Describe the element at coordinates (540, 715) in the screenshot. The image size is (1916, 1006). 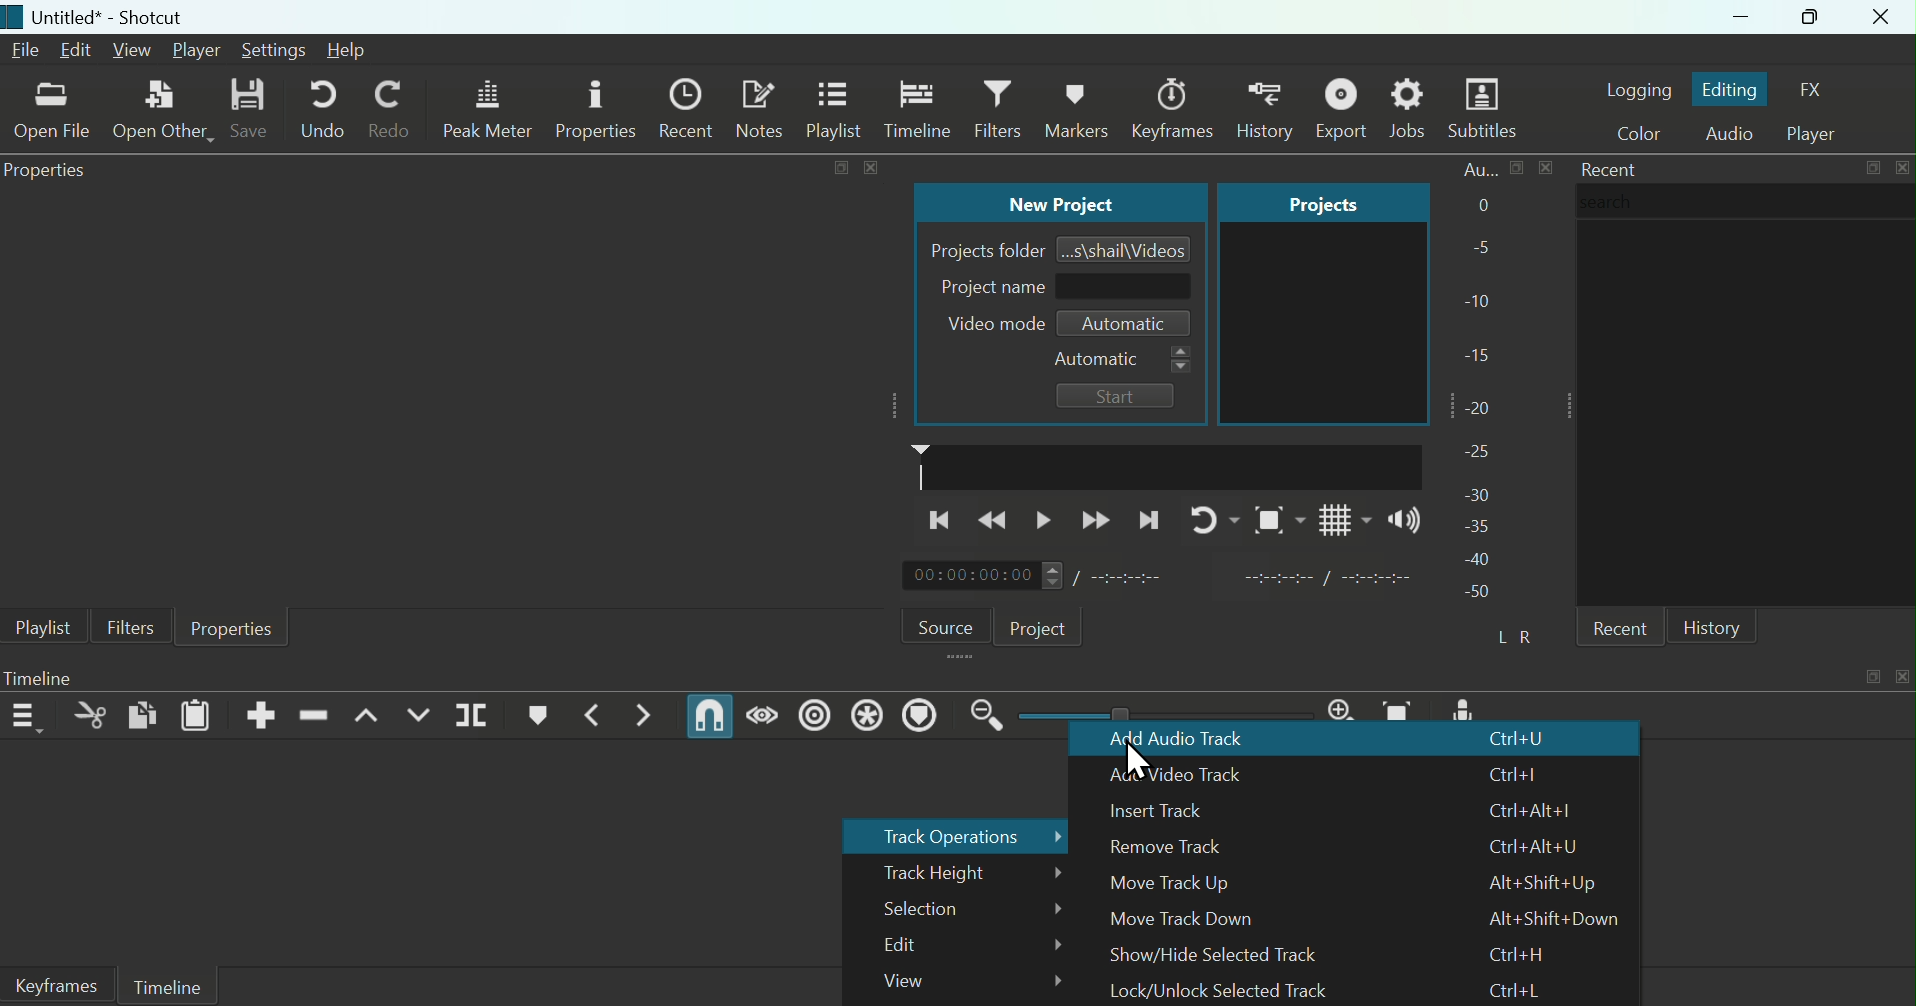
I see `Create/Edit Marker` at that location.